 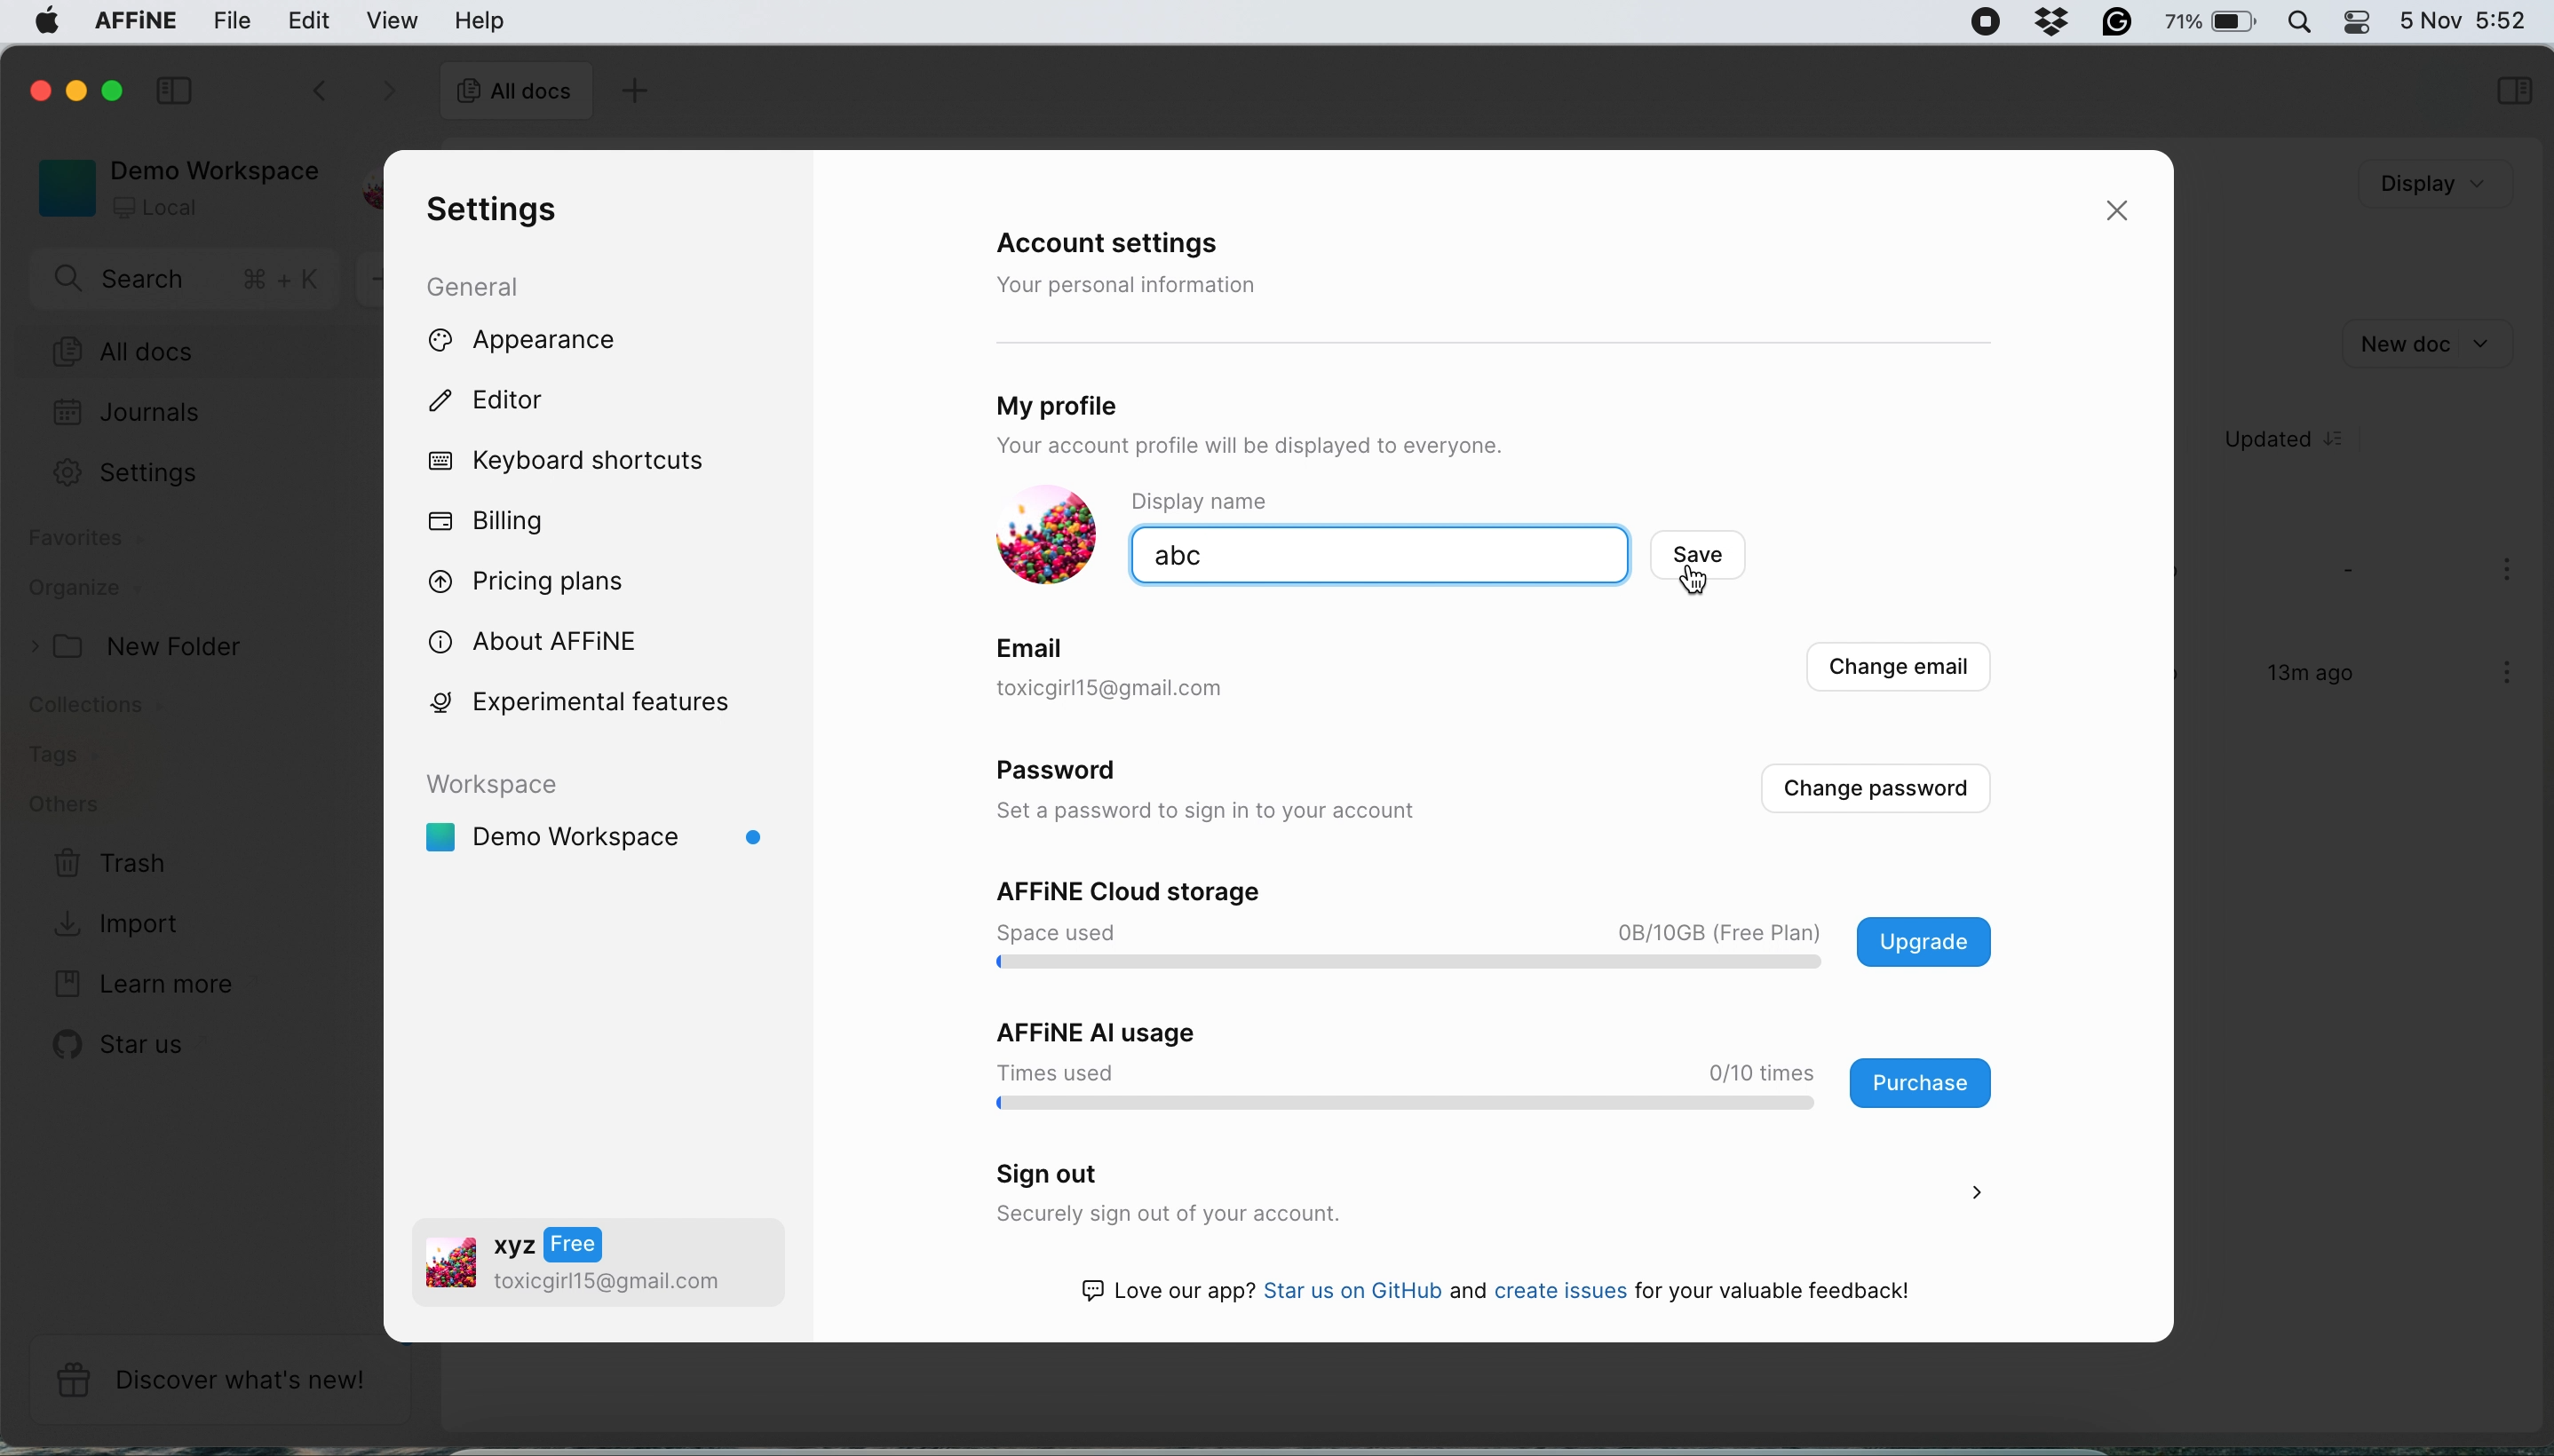 I want to click on search, so click(x=189, y=282).